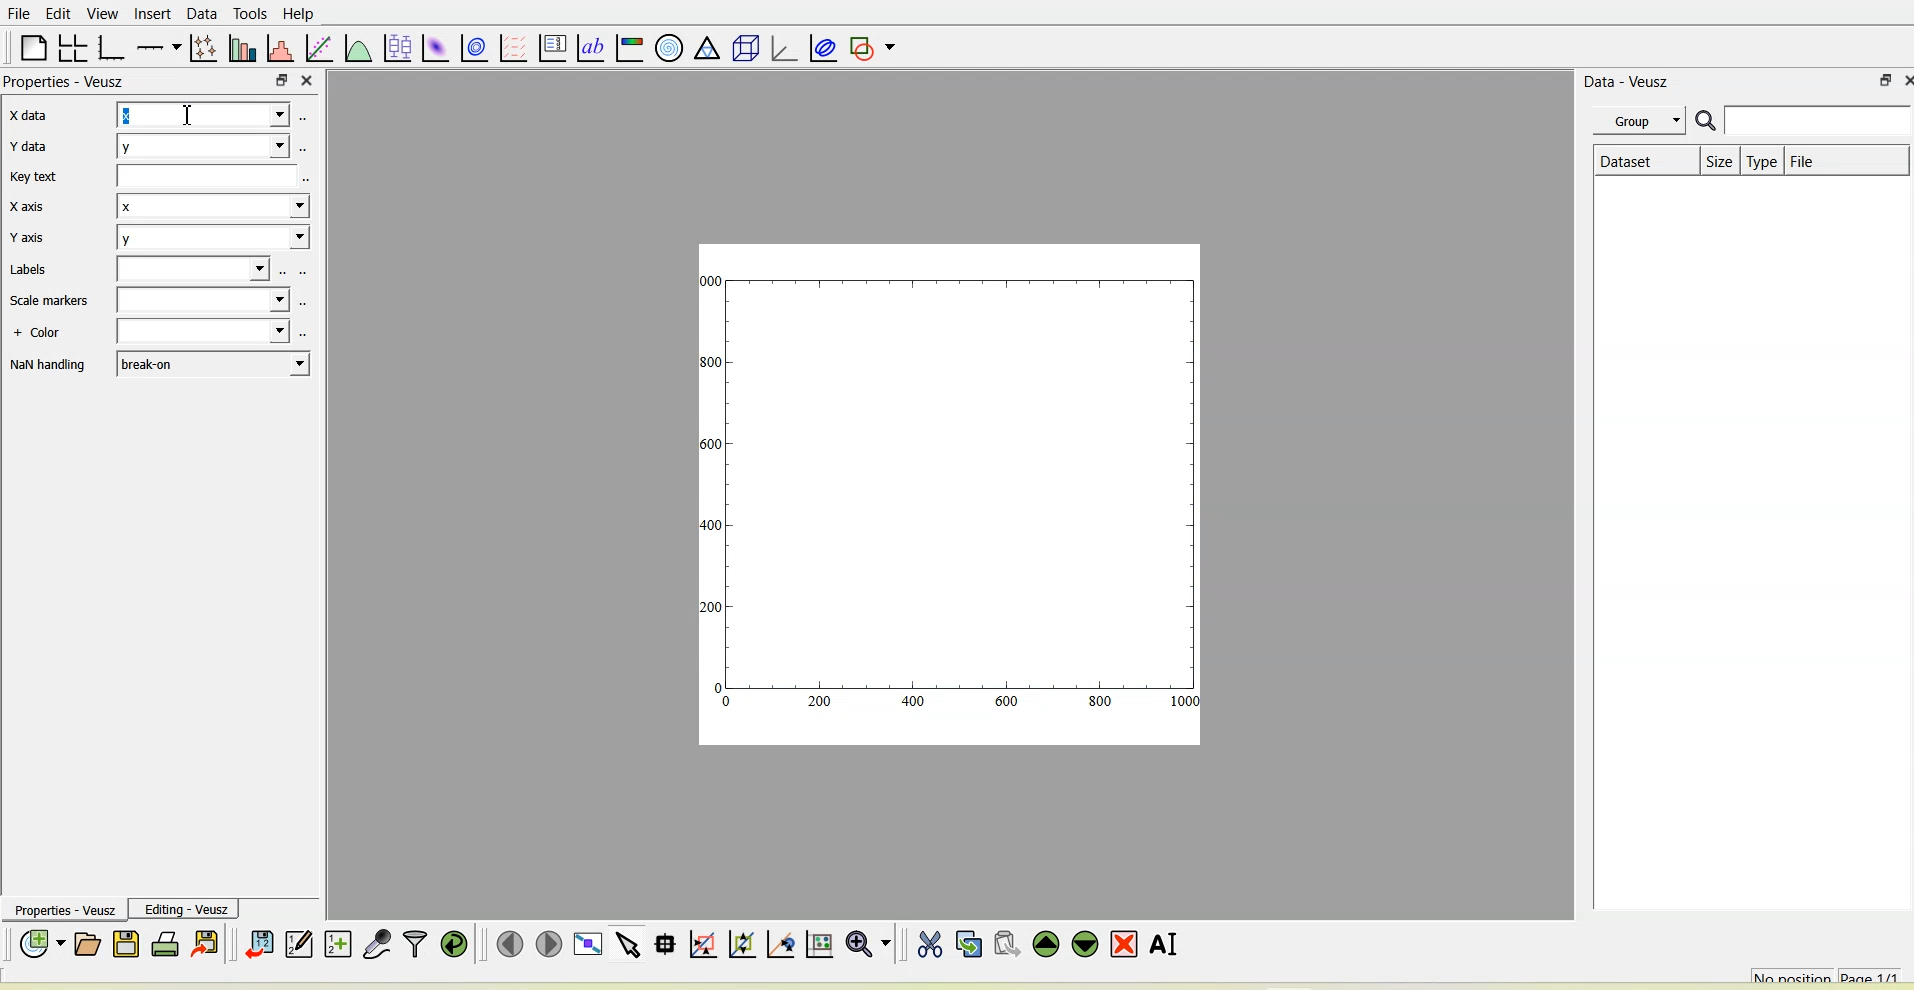  I want to click on Cut the selected widget, so click(929, 944).